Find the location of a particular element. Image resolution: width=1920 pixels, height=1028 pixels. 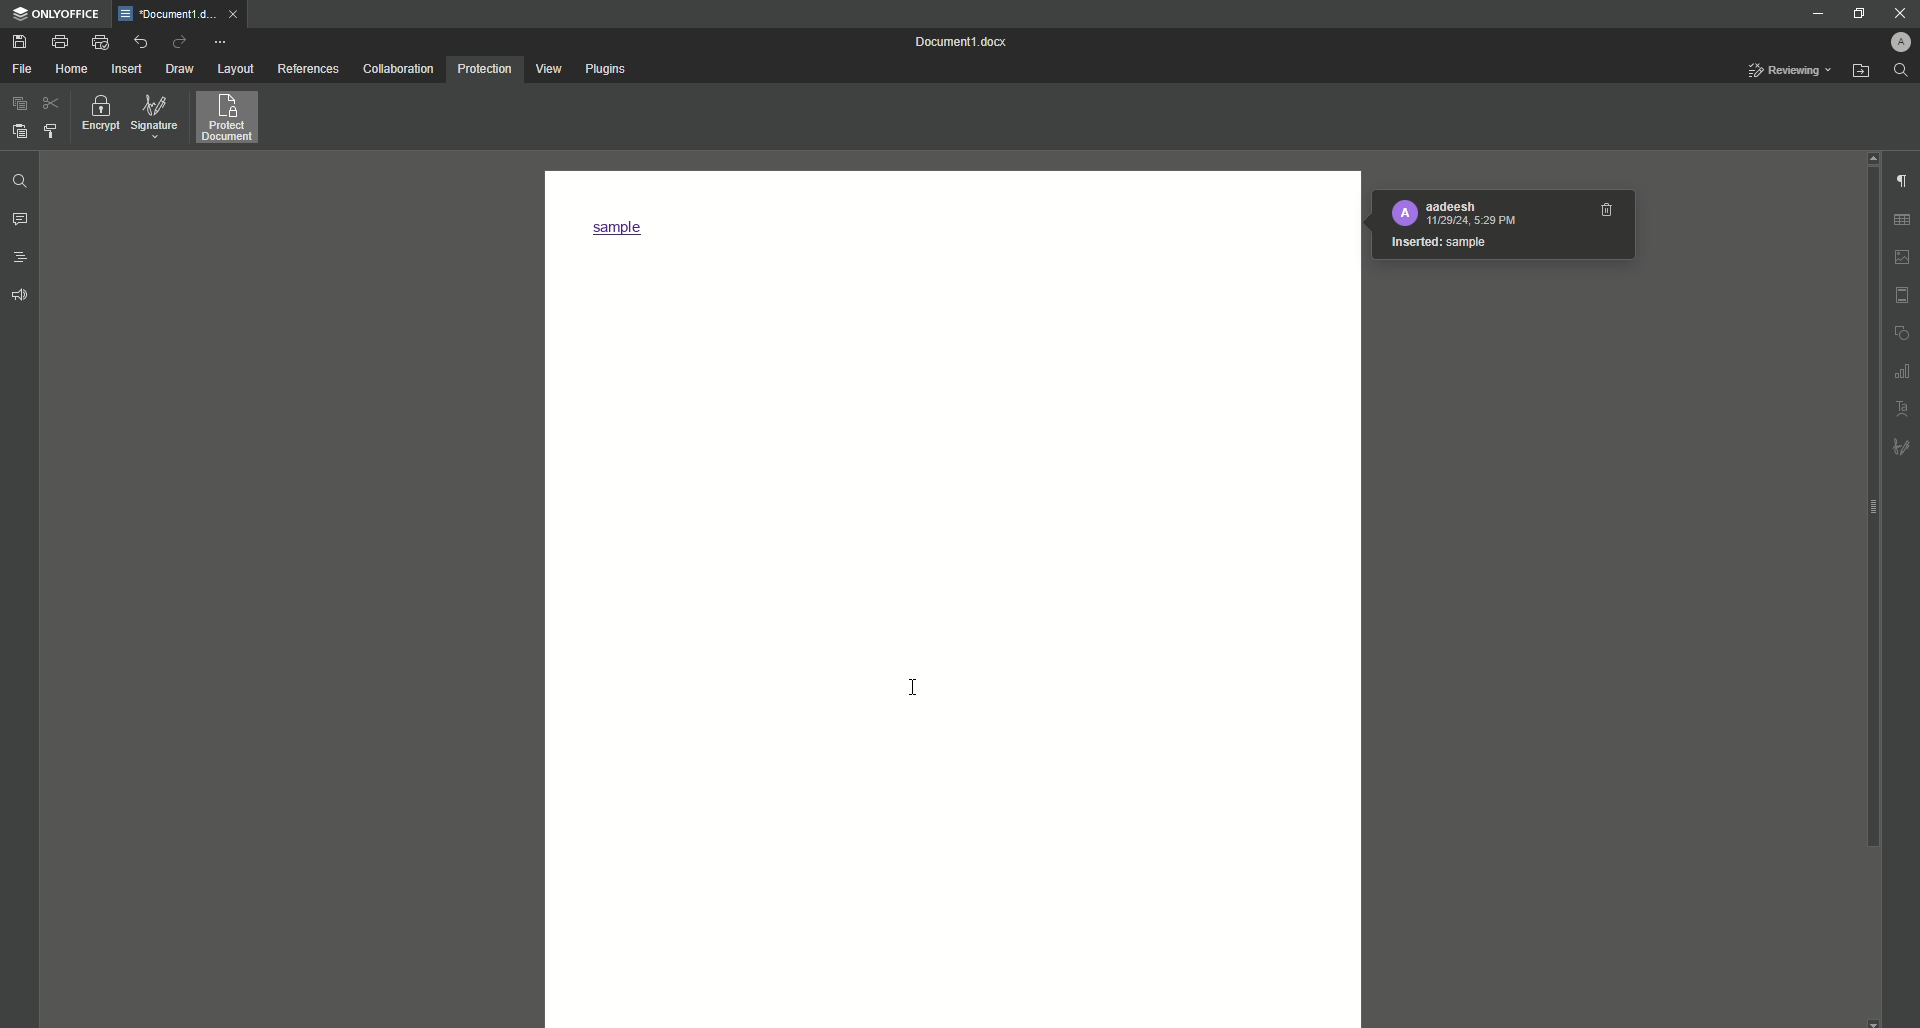

Collaboration is located at coordinates (396, 69).